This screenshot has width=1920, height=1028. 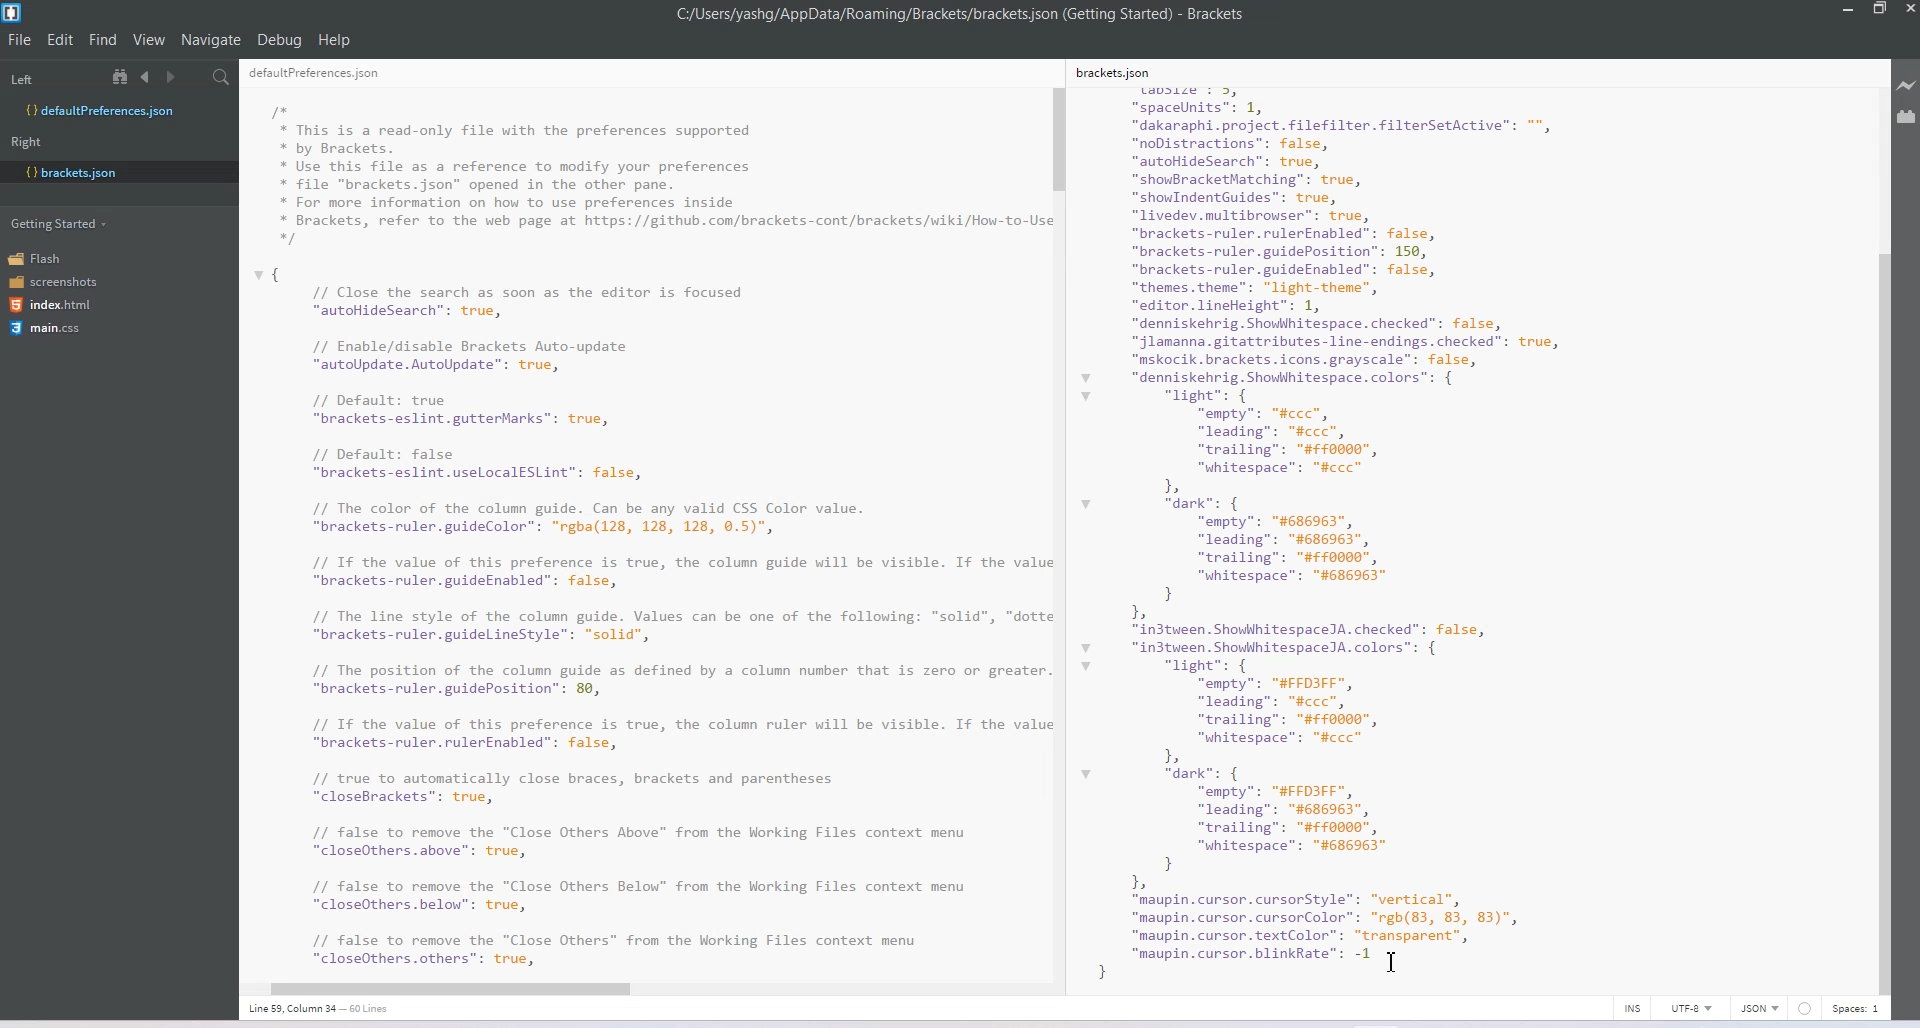 What do you see at coordinates (329, 1009) in the screenshot?
I see `Line 36, Column 13- 60 lines` at bounding box center [329, 1009].